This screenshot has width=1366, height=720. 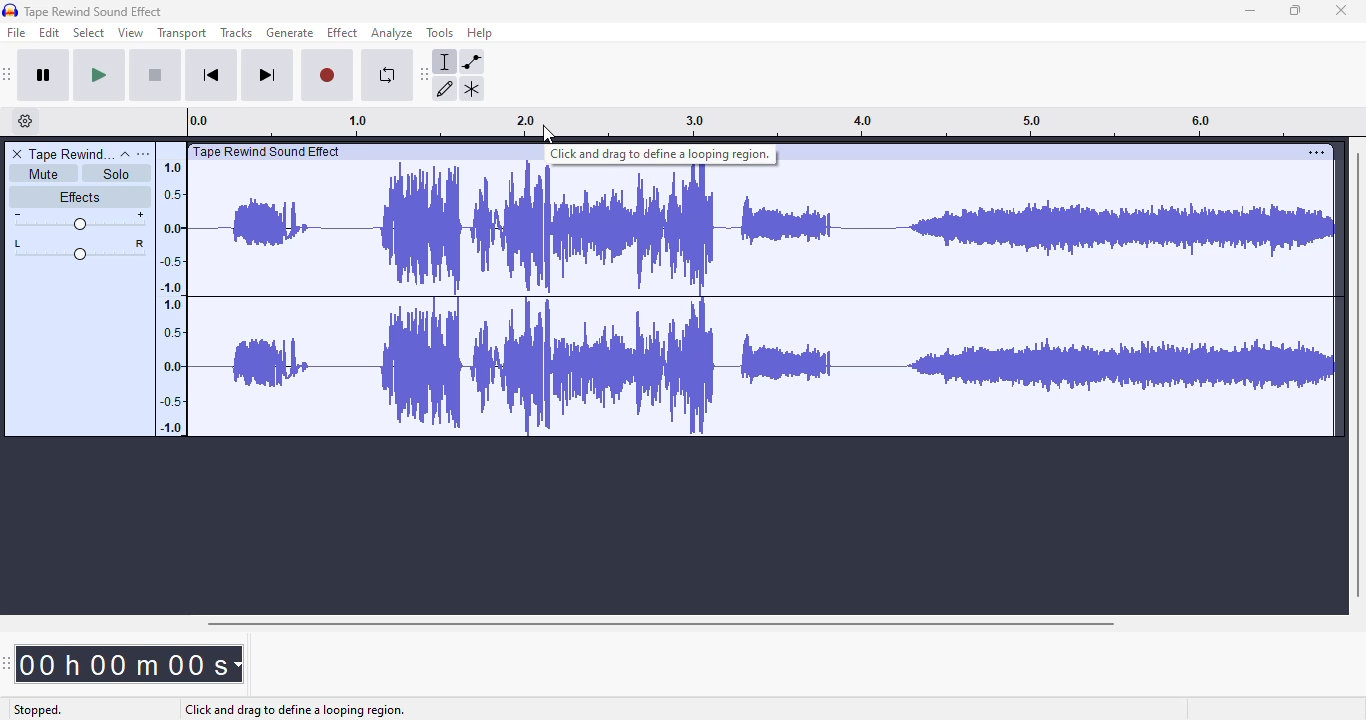 What do you see at coordinates (16, 32) in the screenshot?
I see `file` at bounding box center [16, 32].